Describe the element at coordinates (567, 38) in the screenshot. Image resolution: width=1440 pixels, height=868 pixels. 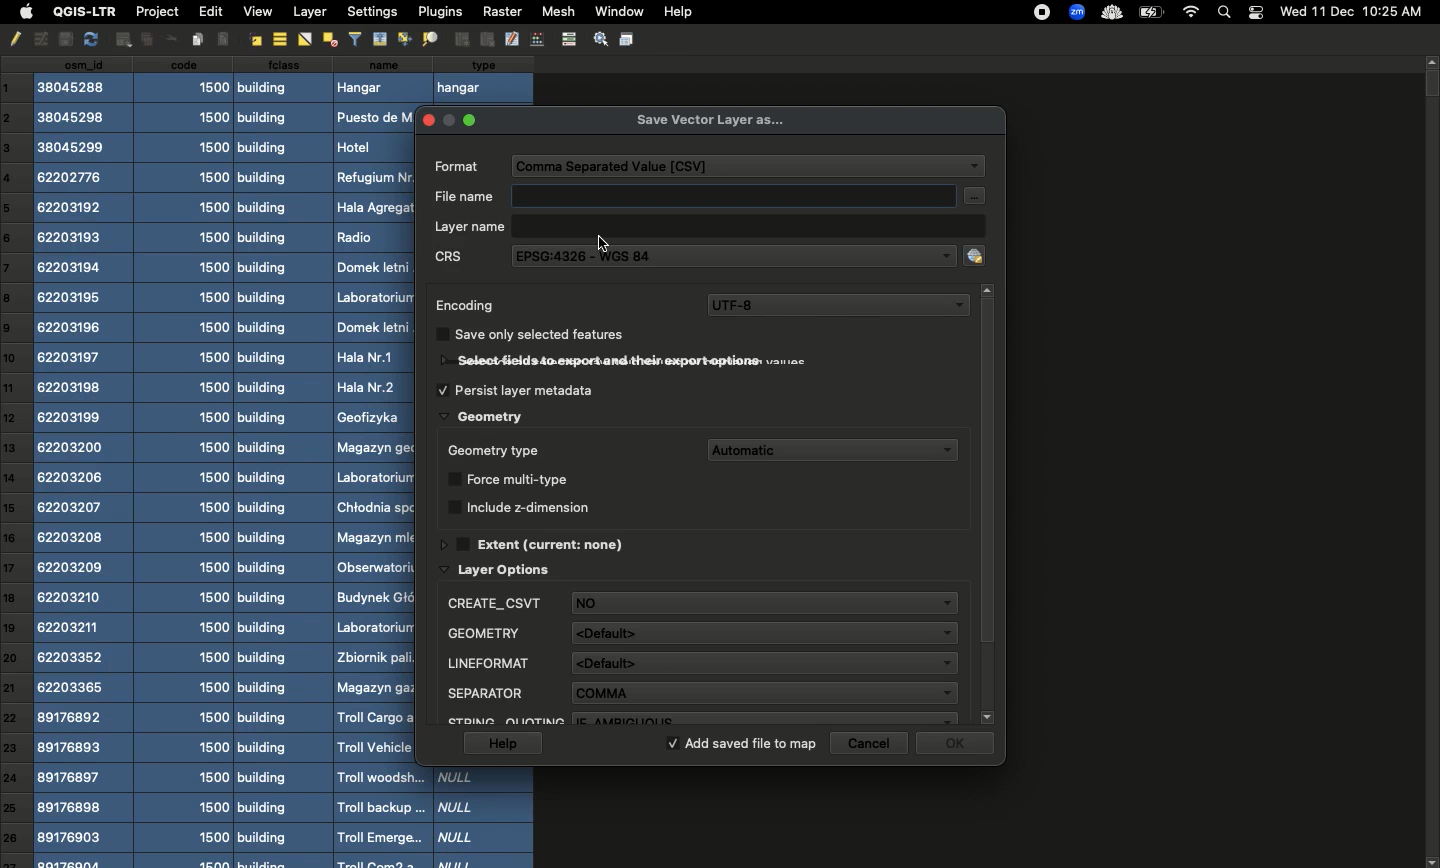
I see `control bar` at that location.